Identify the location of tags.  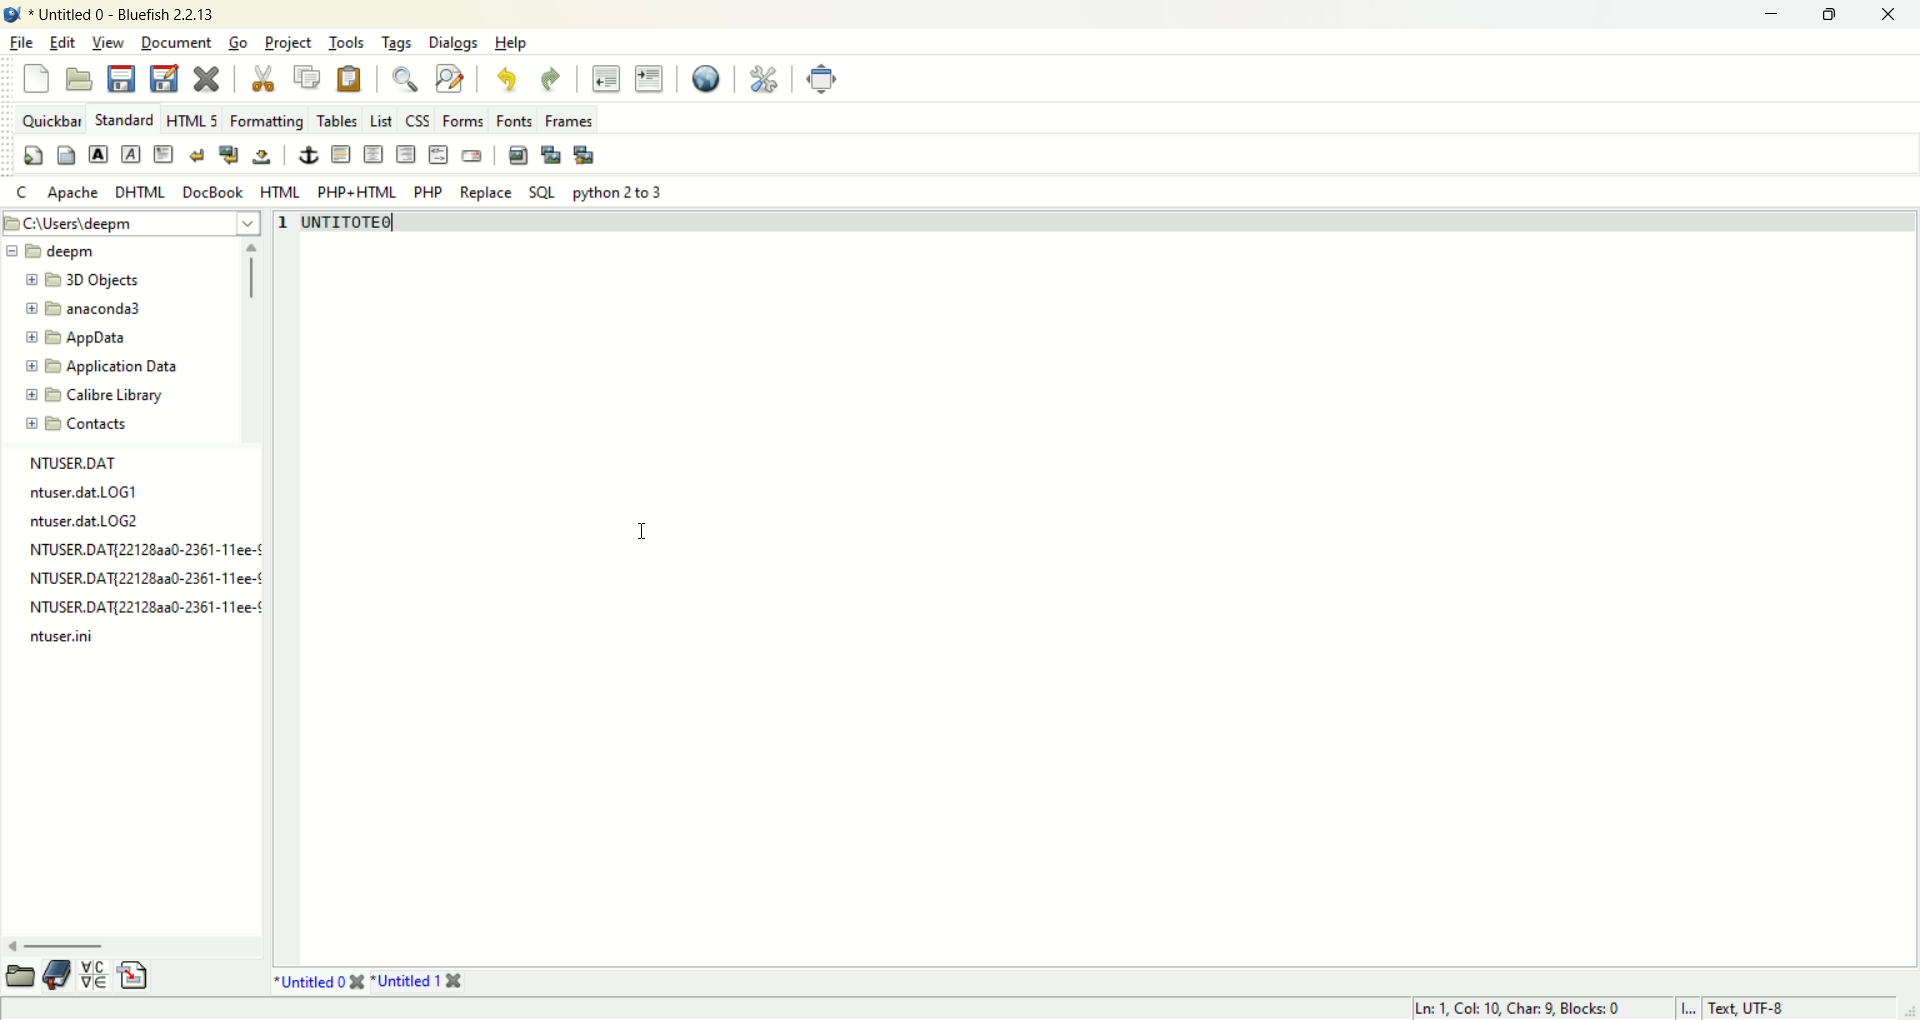
(398, 44).